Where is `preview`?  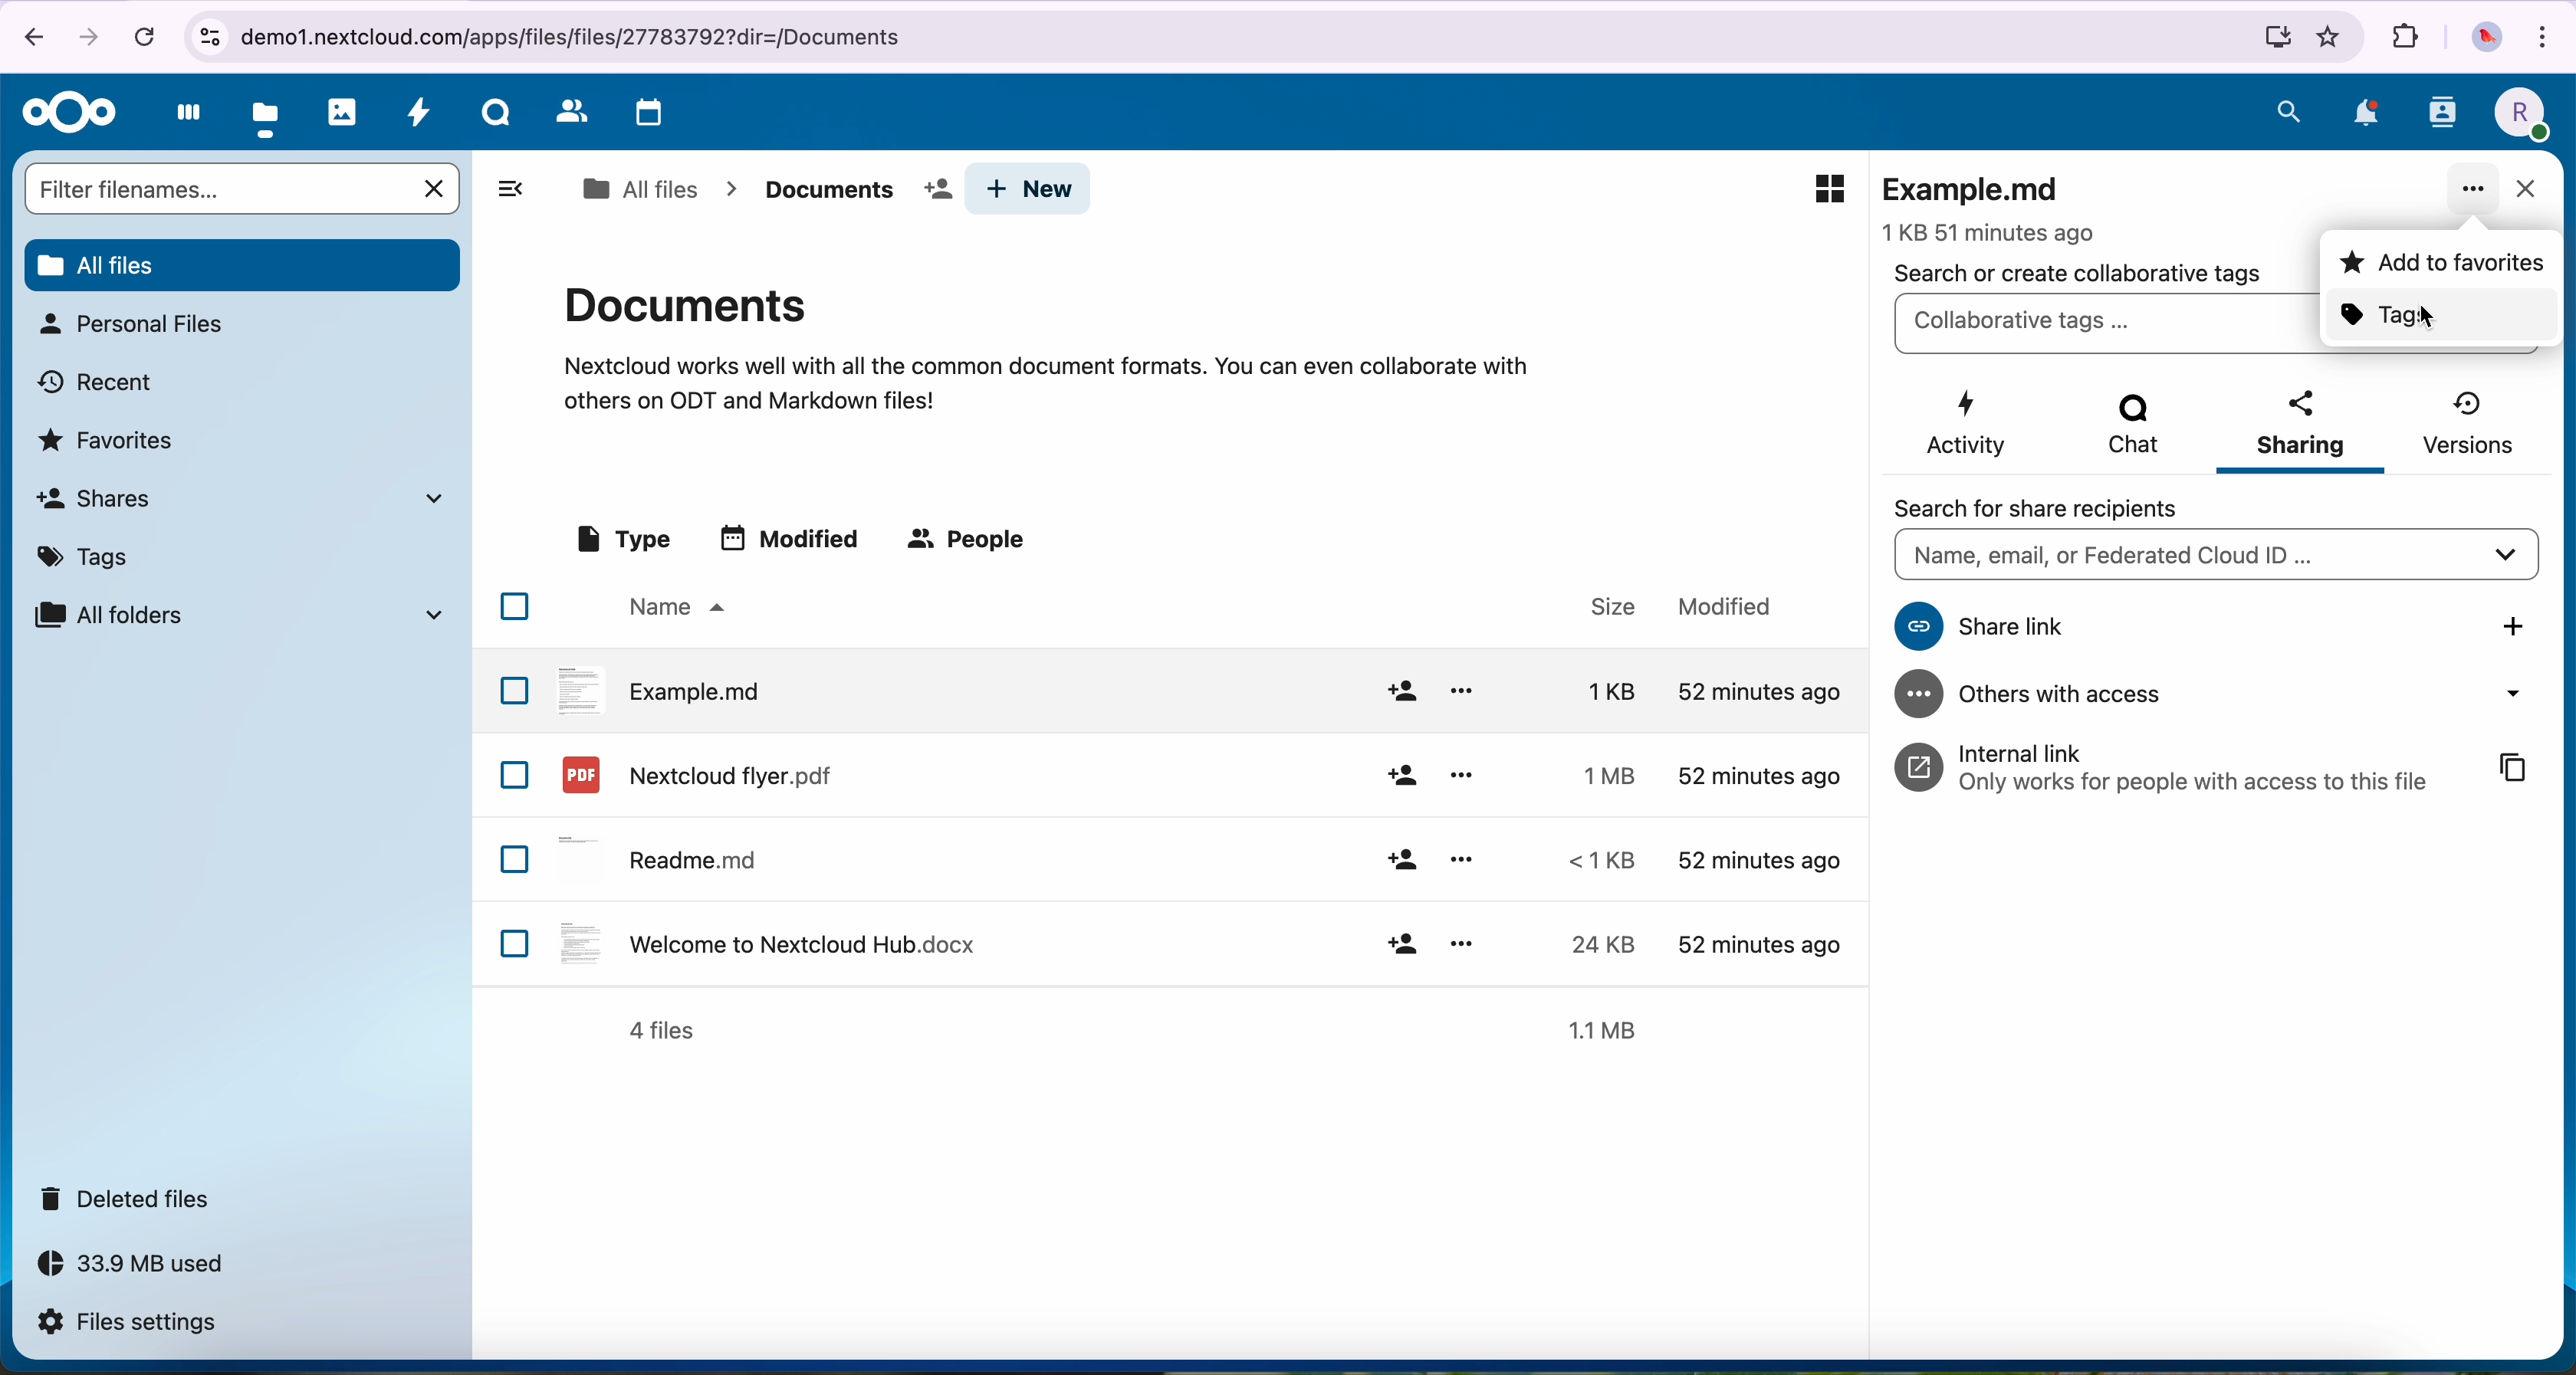
preview is located at coordinates (1829, 189).